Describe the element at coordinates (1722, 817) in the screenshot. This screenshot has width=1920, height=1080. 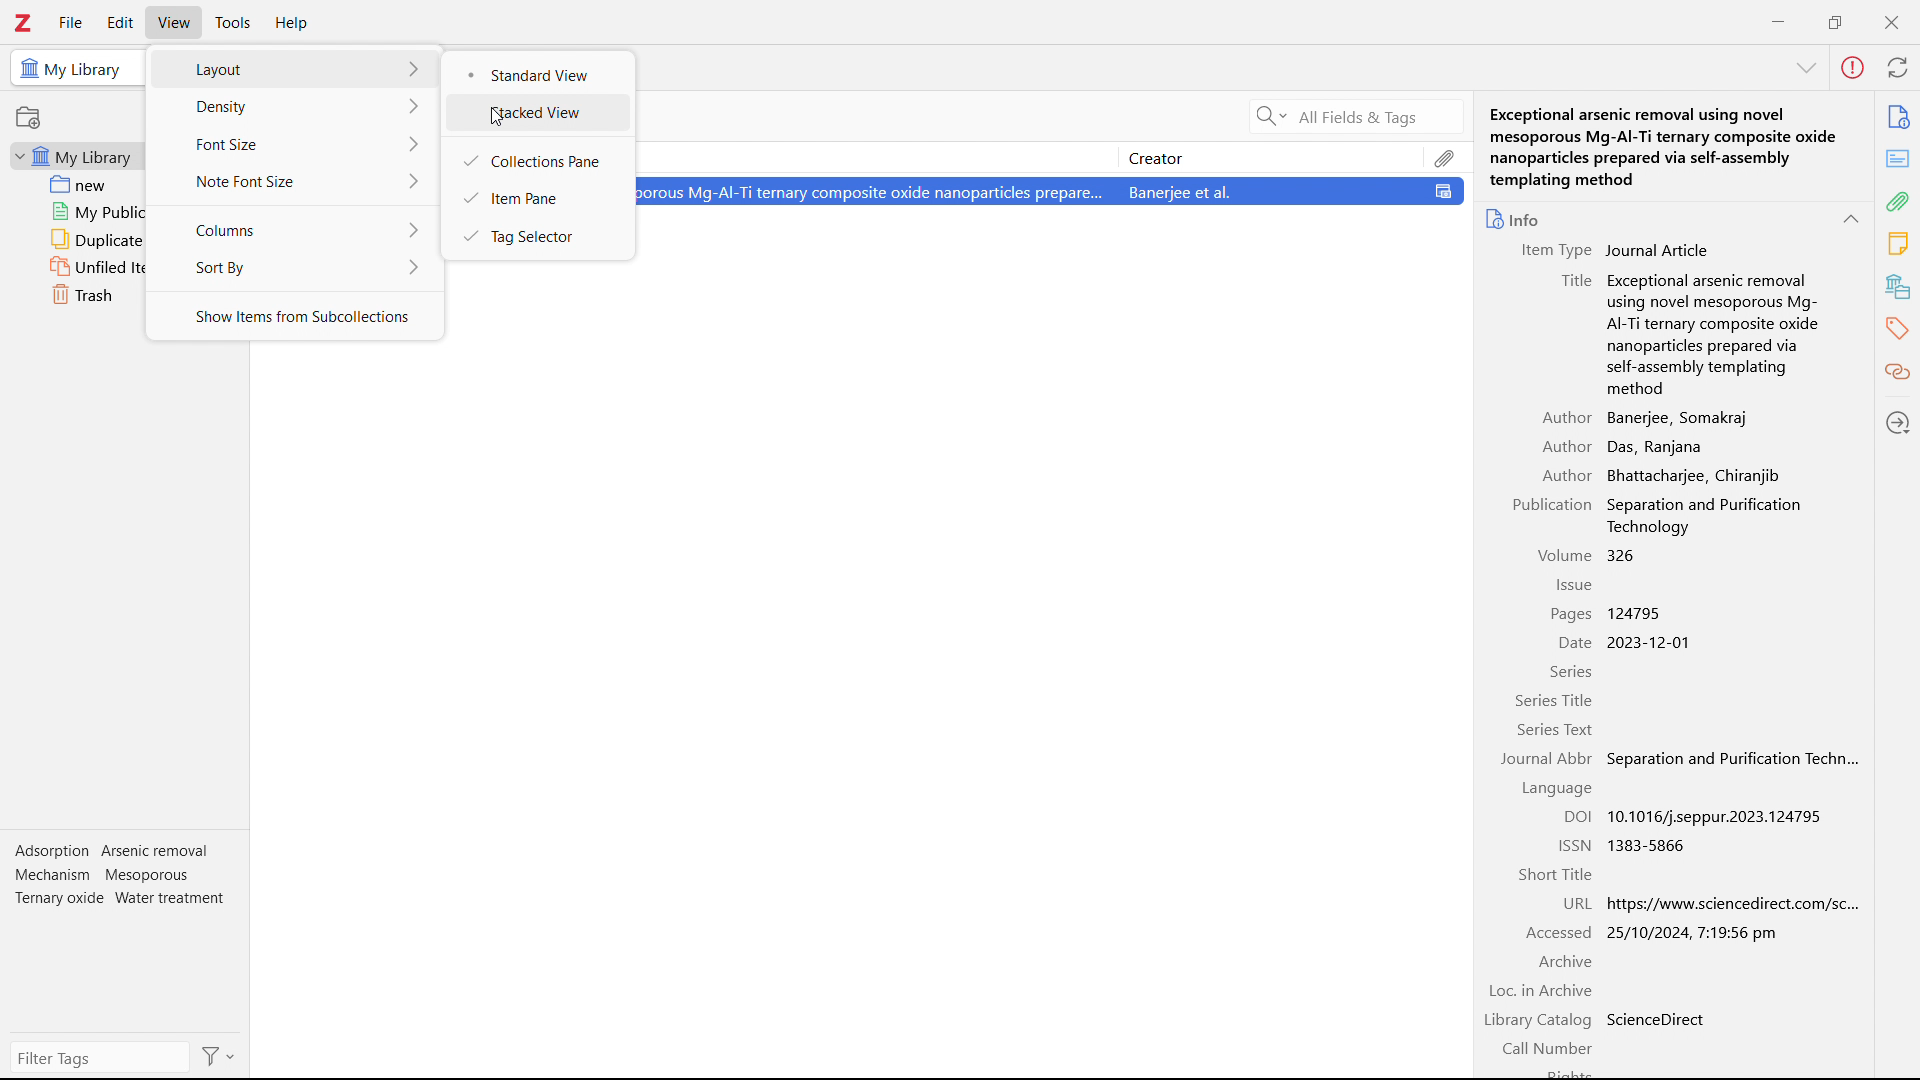
I see `10.1016/j.seppur.2023.124795` at that location.